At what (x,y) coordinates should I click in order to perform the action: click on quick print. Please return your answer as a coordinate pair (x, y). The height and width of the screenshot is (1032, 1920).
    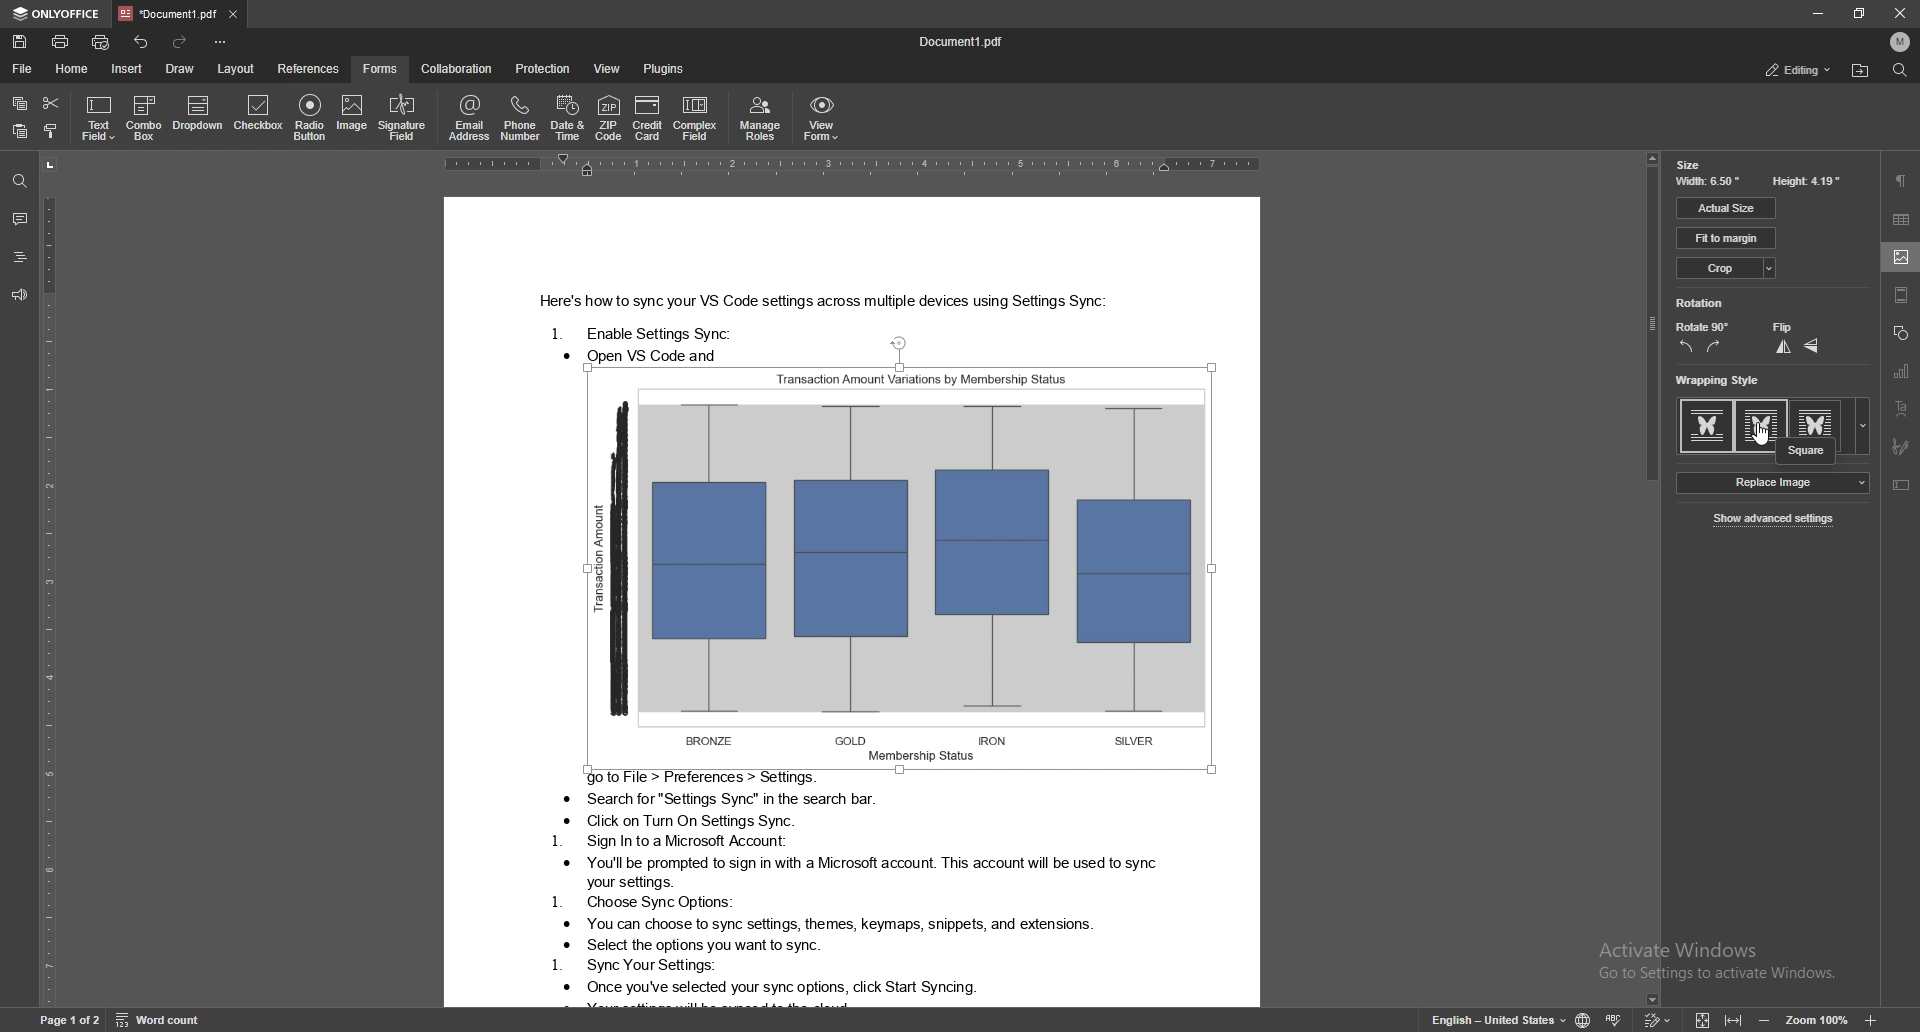
    Looking at the image, I should click on (101, 41).